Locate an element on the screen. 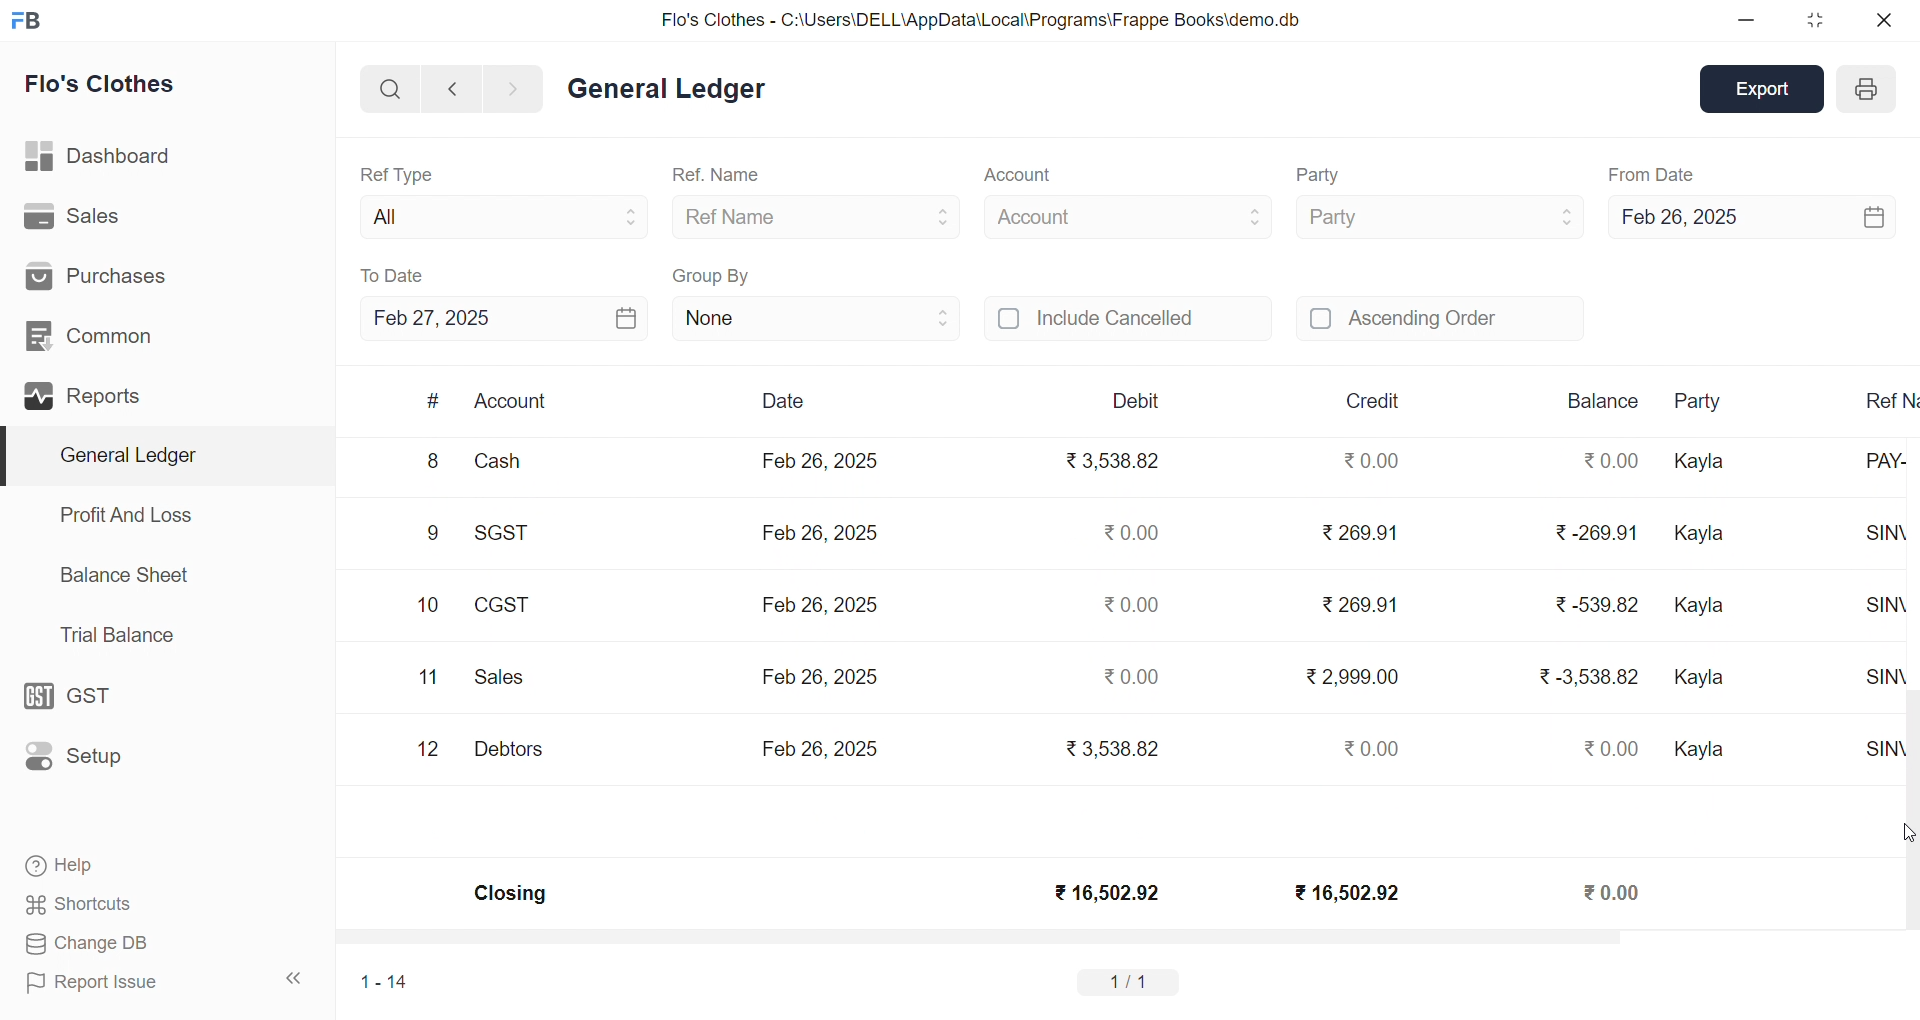 The height and width of the screenshot is (1020, 1920). Ref Type is located at coordinates (396, 173).